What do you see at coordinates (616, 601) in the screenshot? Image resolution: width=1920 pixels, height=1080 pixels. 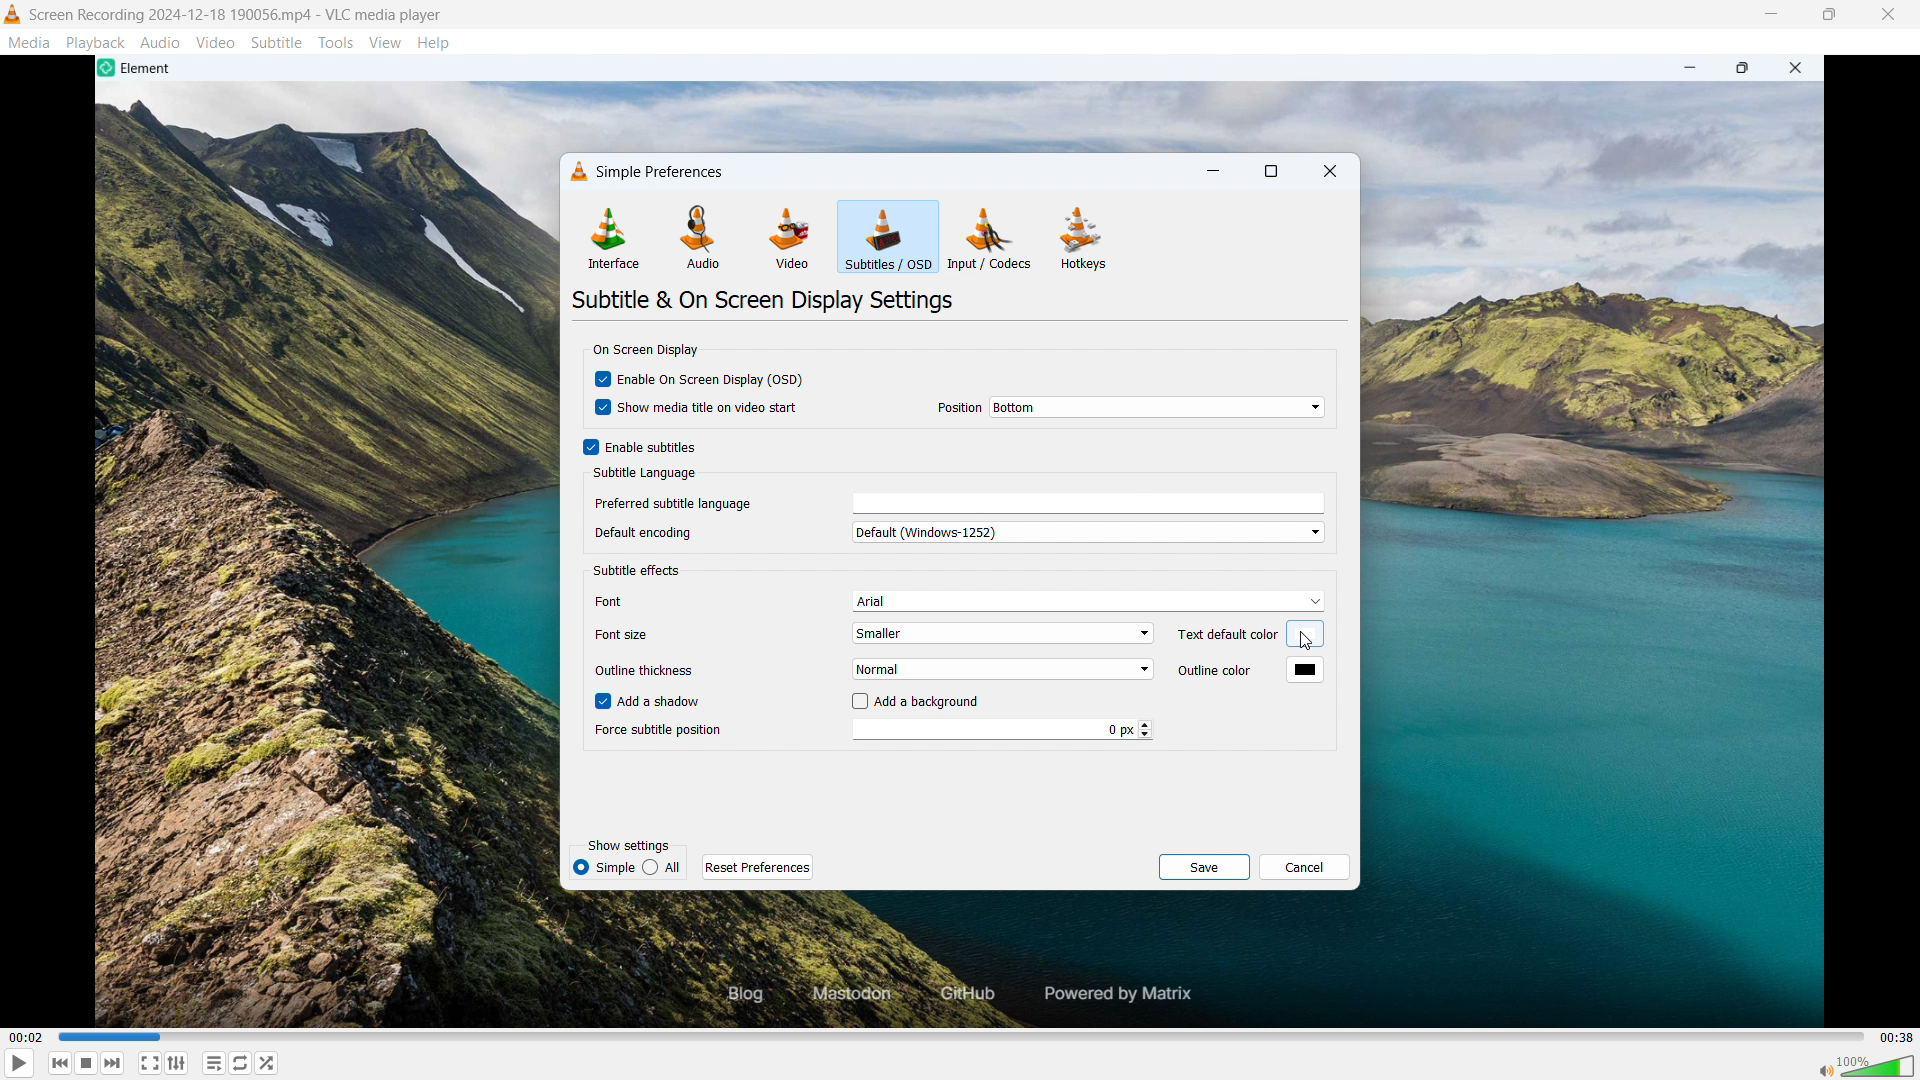 I see `font` at bounding box center [616, 601].